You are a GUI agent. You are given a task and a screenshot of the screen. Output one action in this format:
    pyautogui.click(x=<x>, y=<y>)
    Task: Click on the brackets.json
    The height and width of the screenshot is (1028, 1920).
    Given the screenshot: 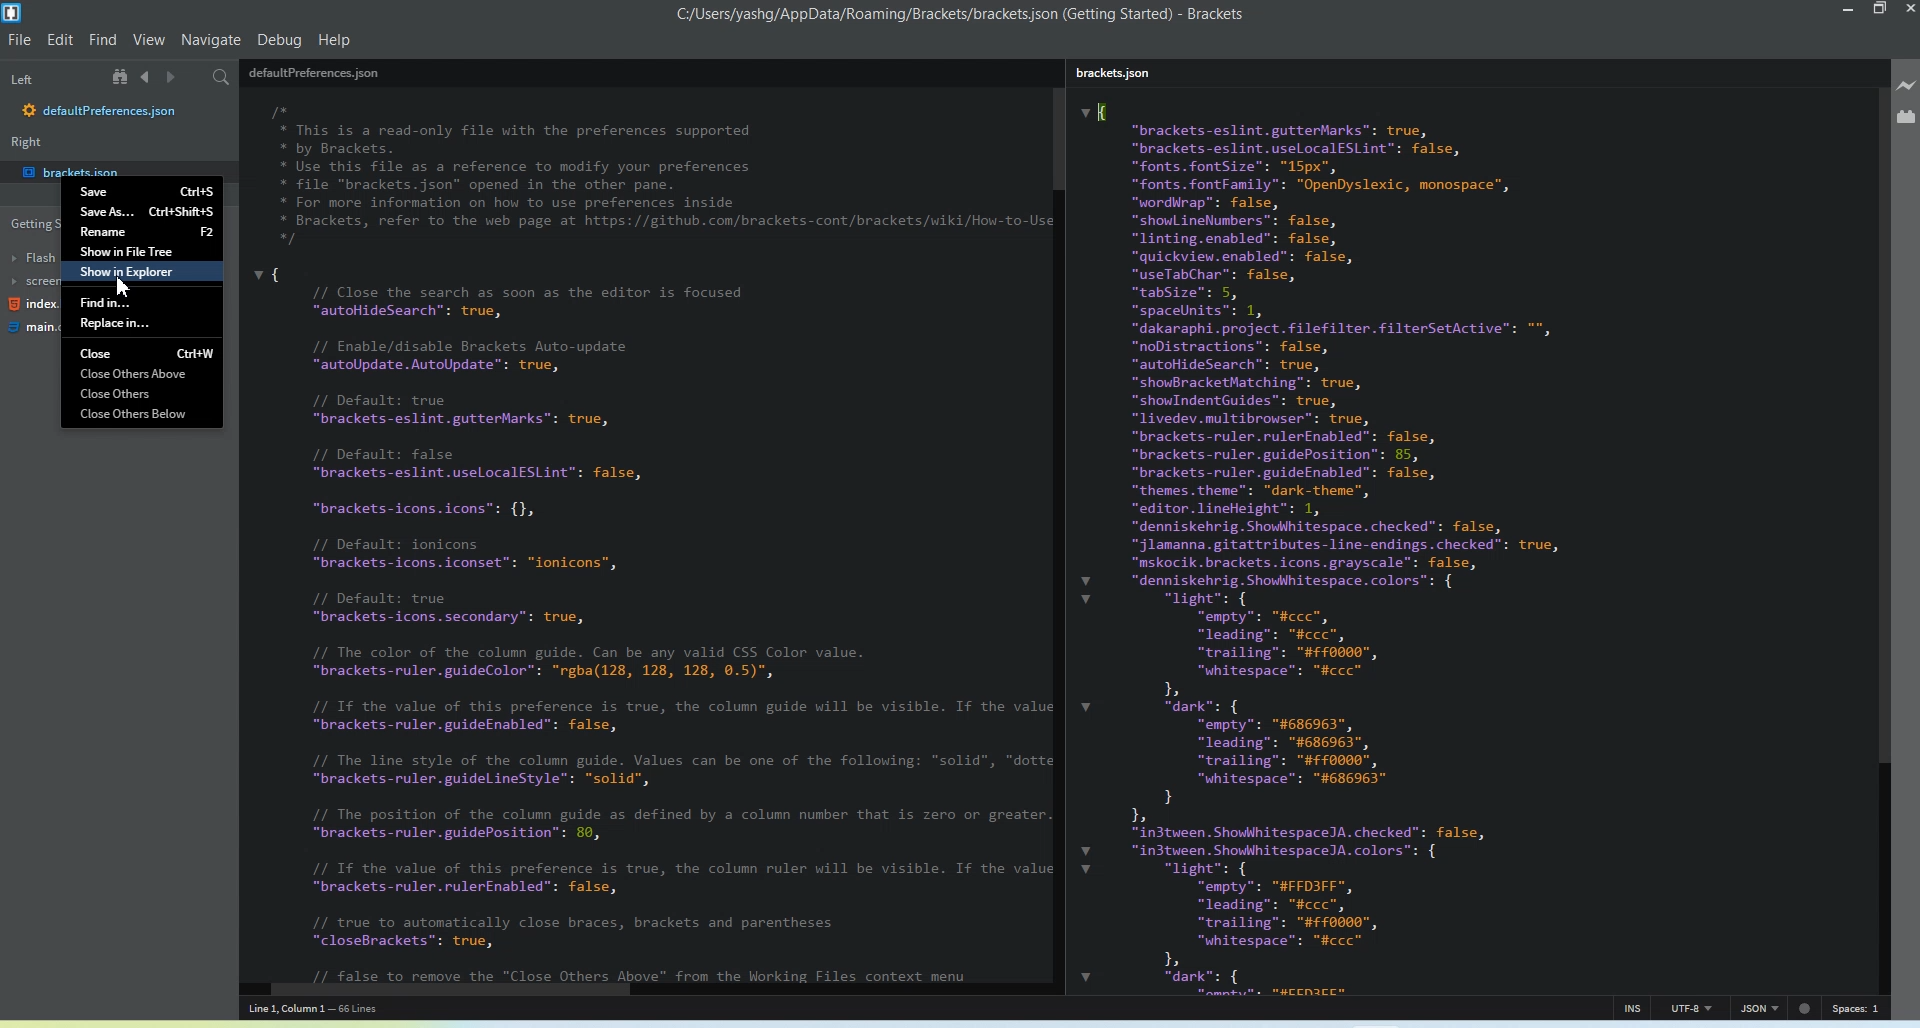 What is the action you would take?
    pyautogui.click(x=1117, y=74)
    